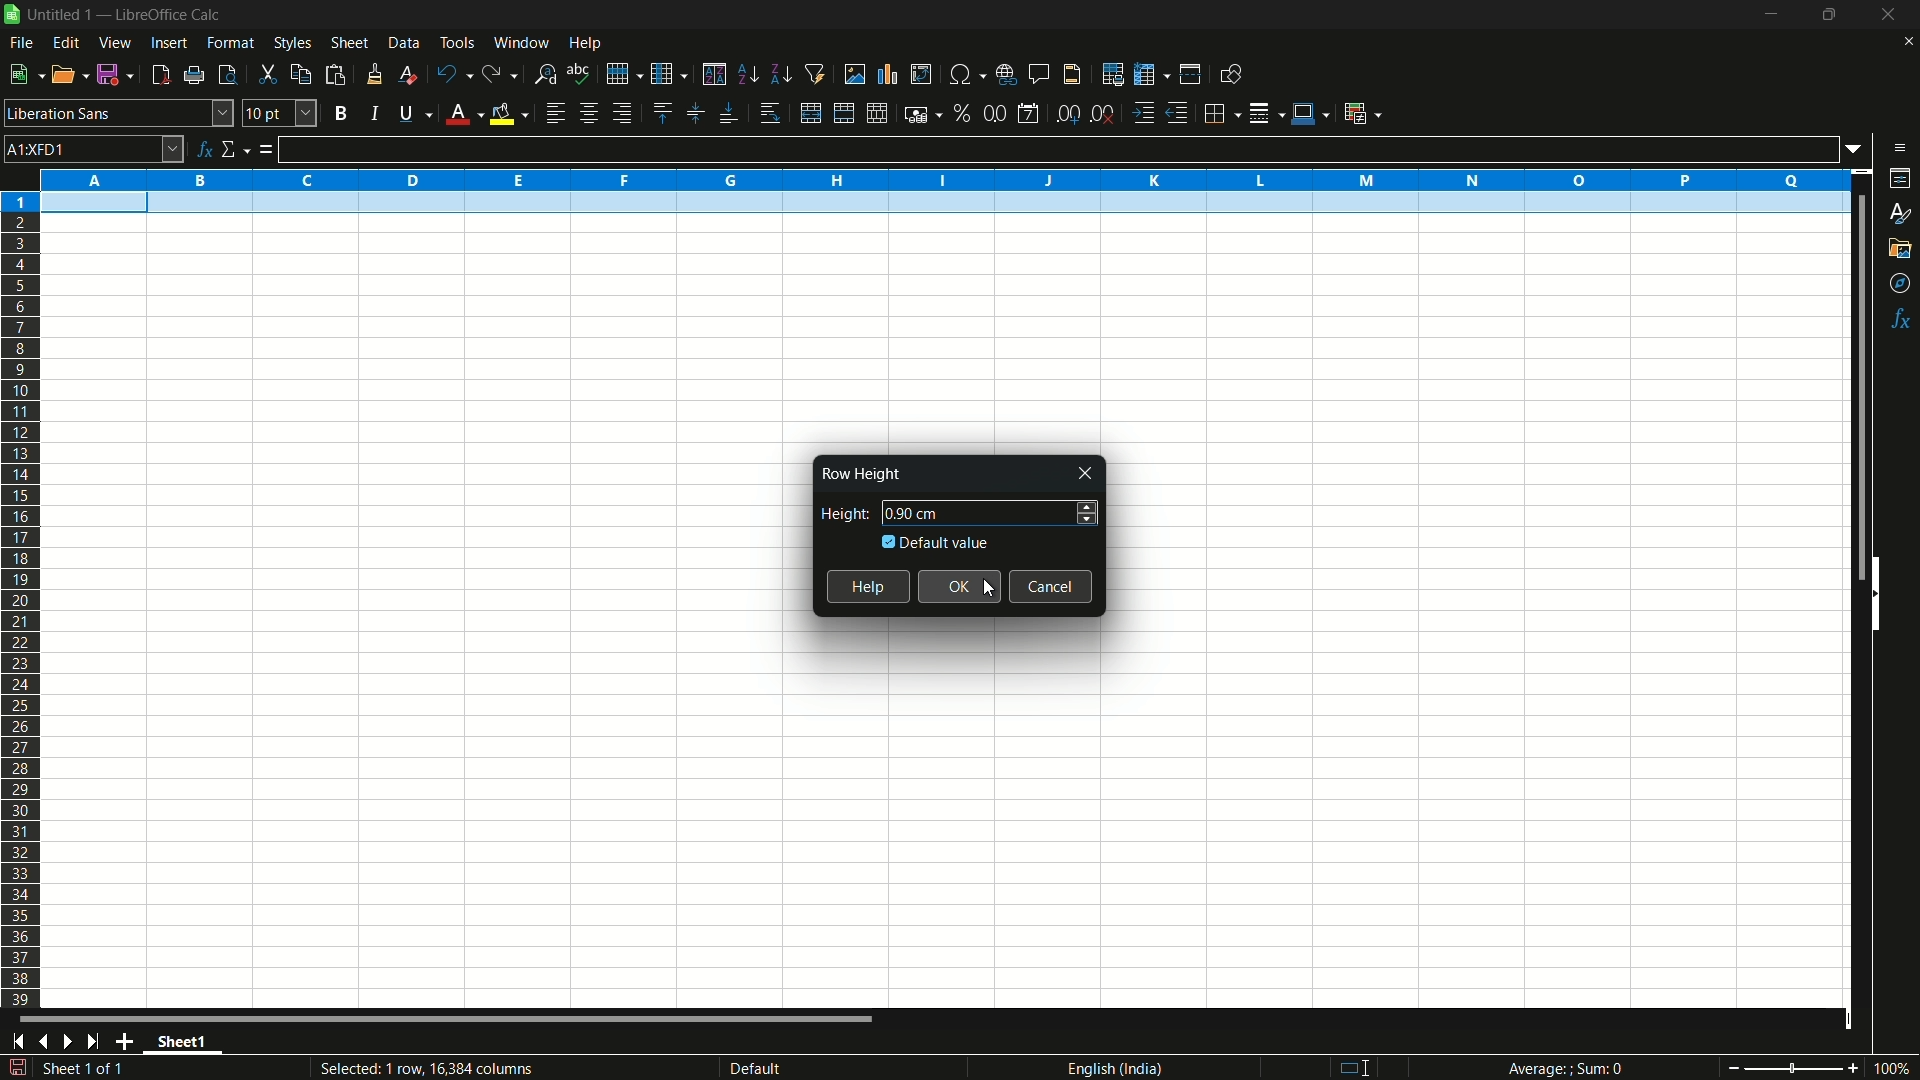  I want to click on view menu, so click(116, 43).